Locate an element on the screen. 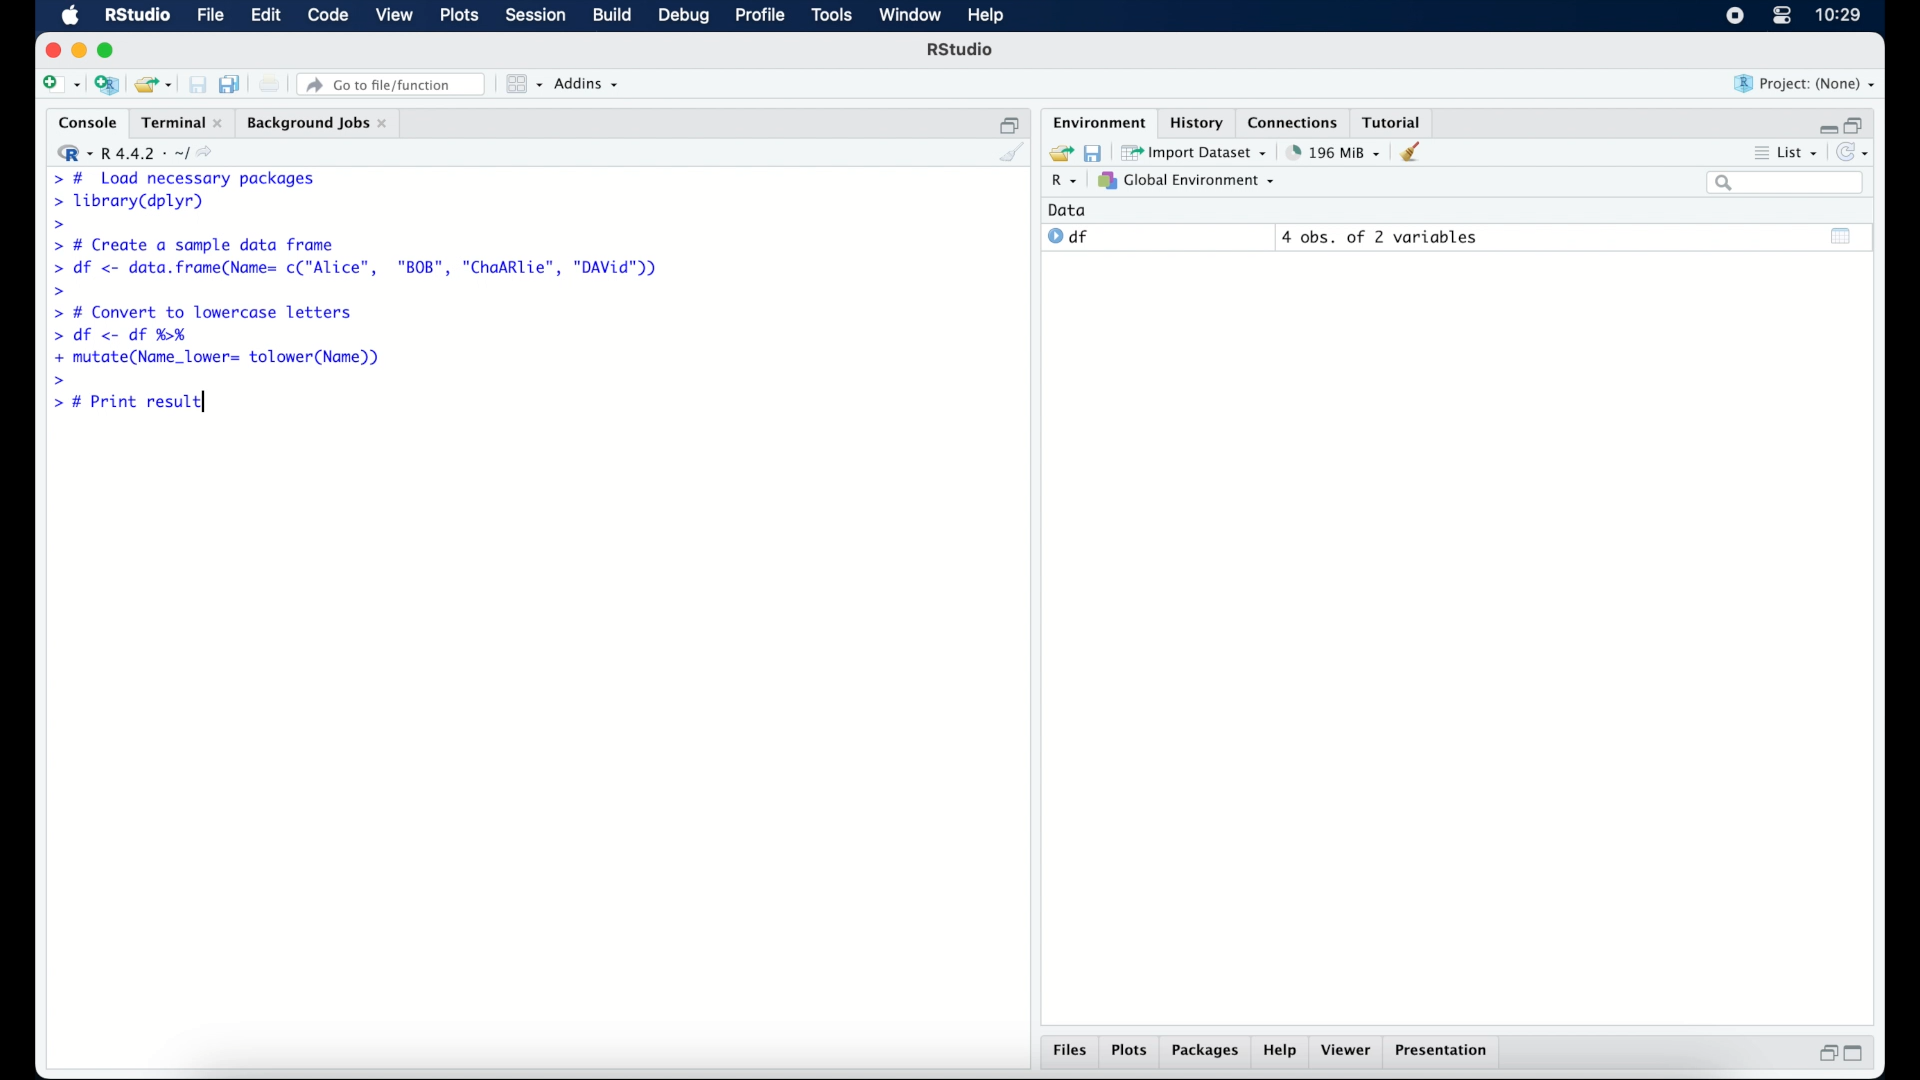 Image resolution: width=1920 pixels, height=1080 pixels. > # Load necessary packages| is located at coordinates (182, 177).